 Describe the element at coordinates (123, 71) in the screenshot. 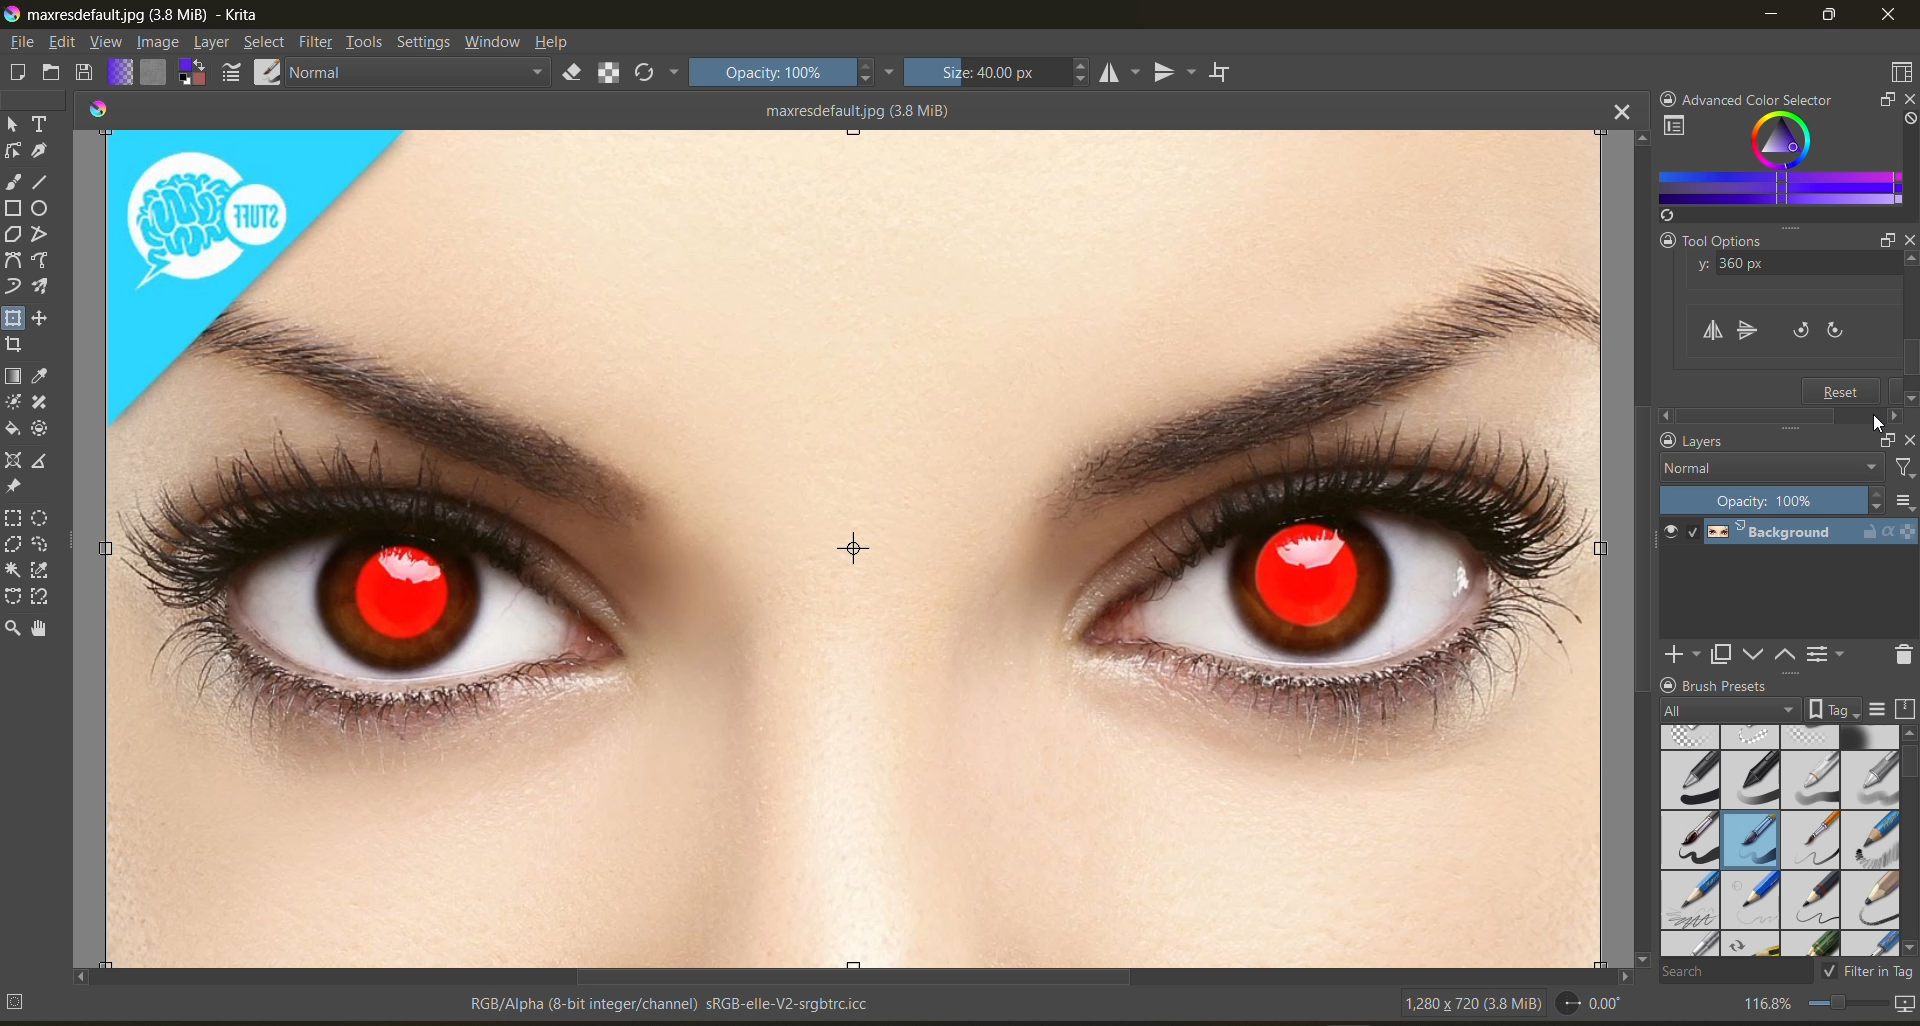

I see `fill gradients` at that location.